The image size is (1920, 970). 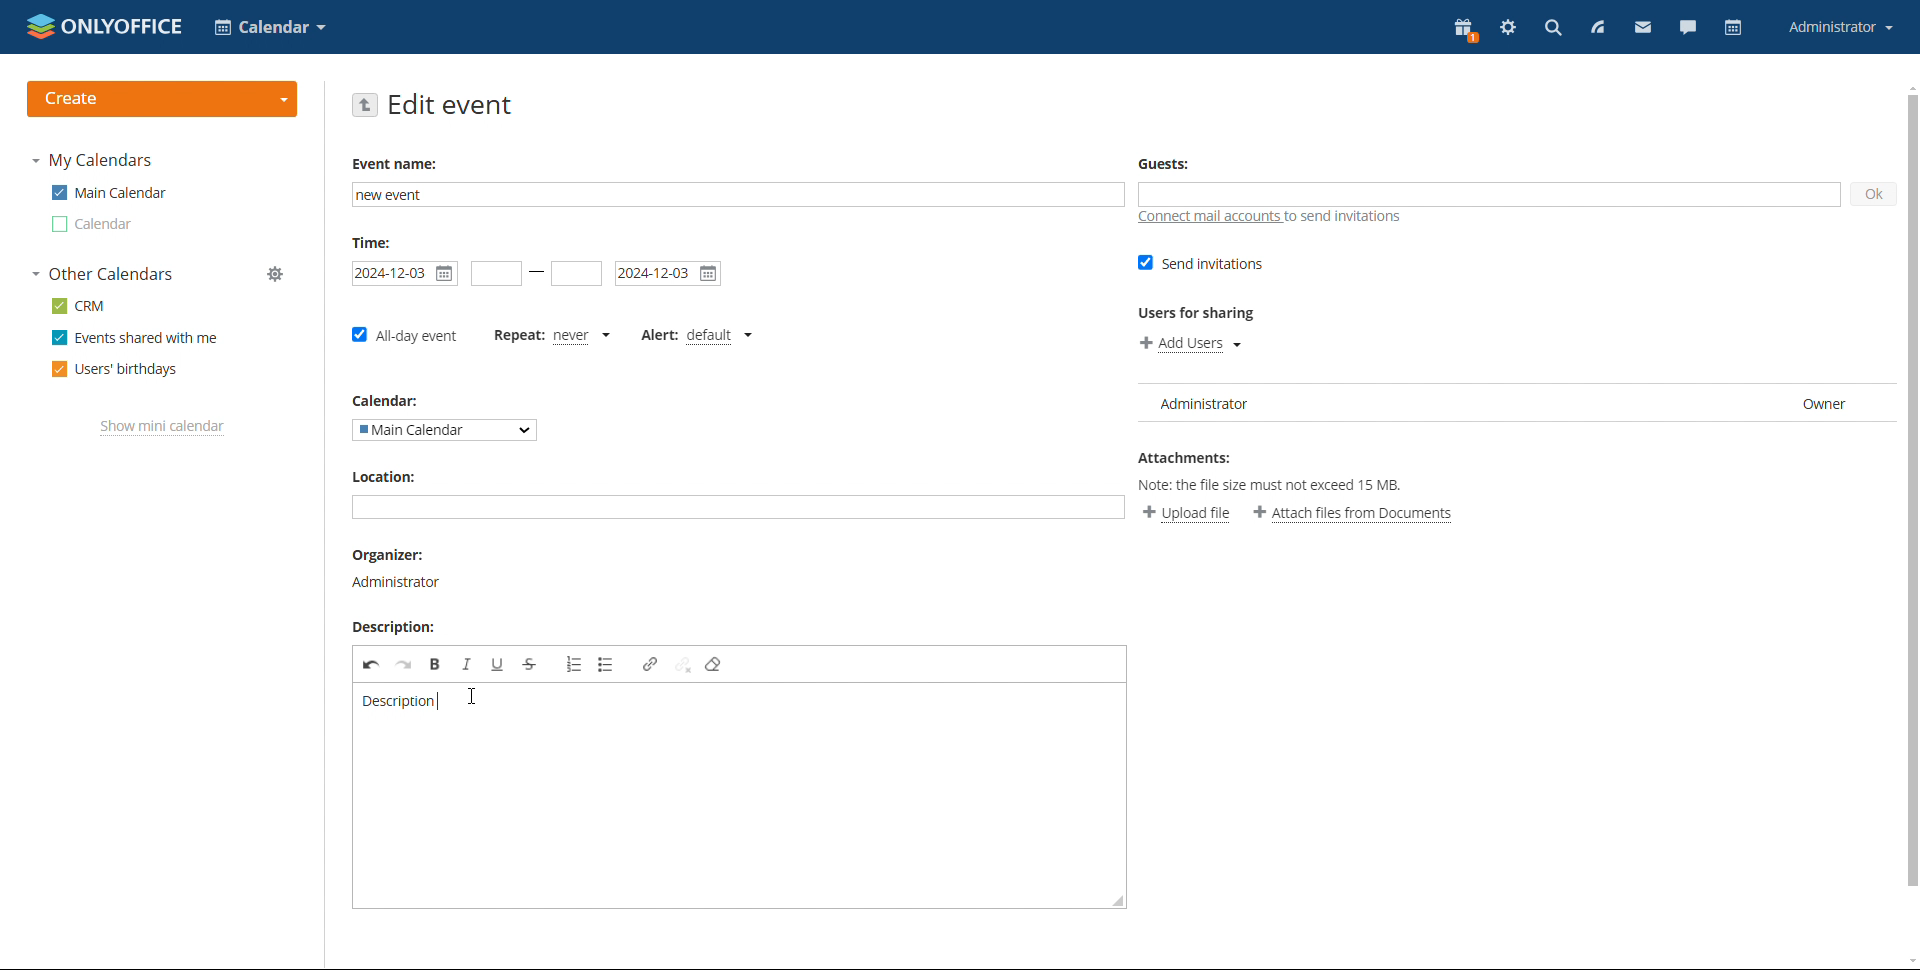 What do you see at coordinates (1642, 28) in the screenshot?
I see `mail` at bounding box center [1642, 28].